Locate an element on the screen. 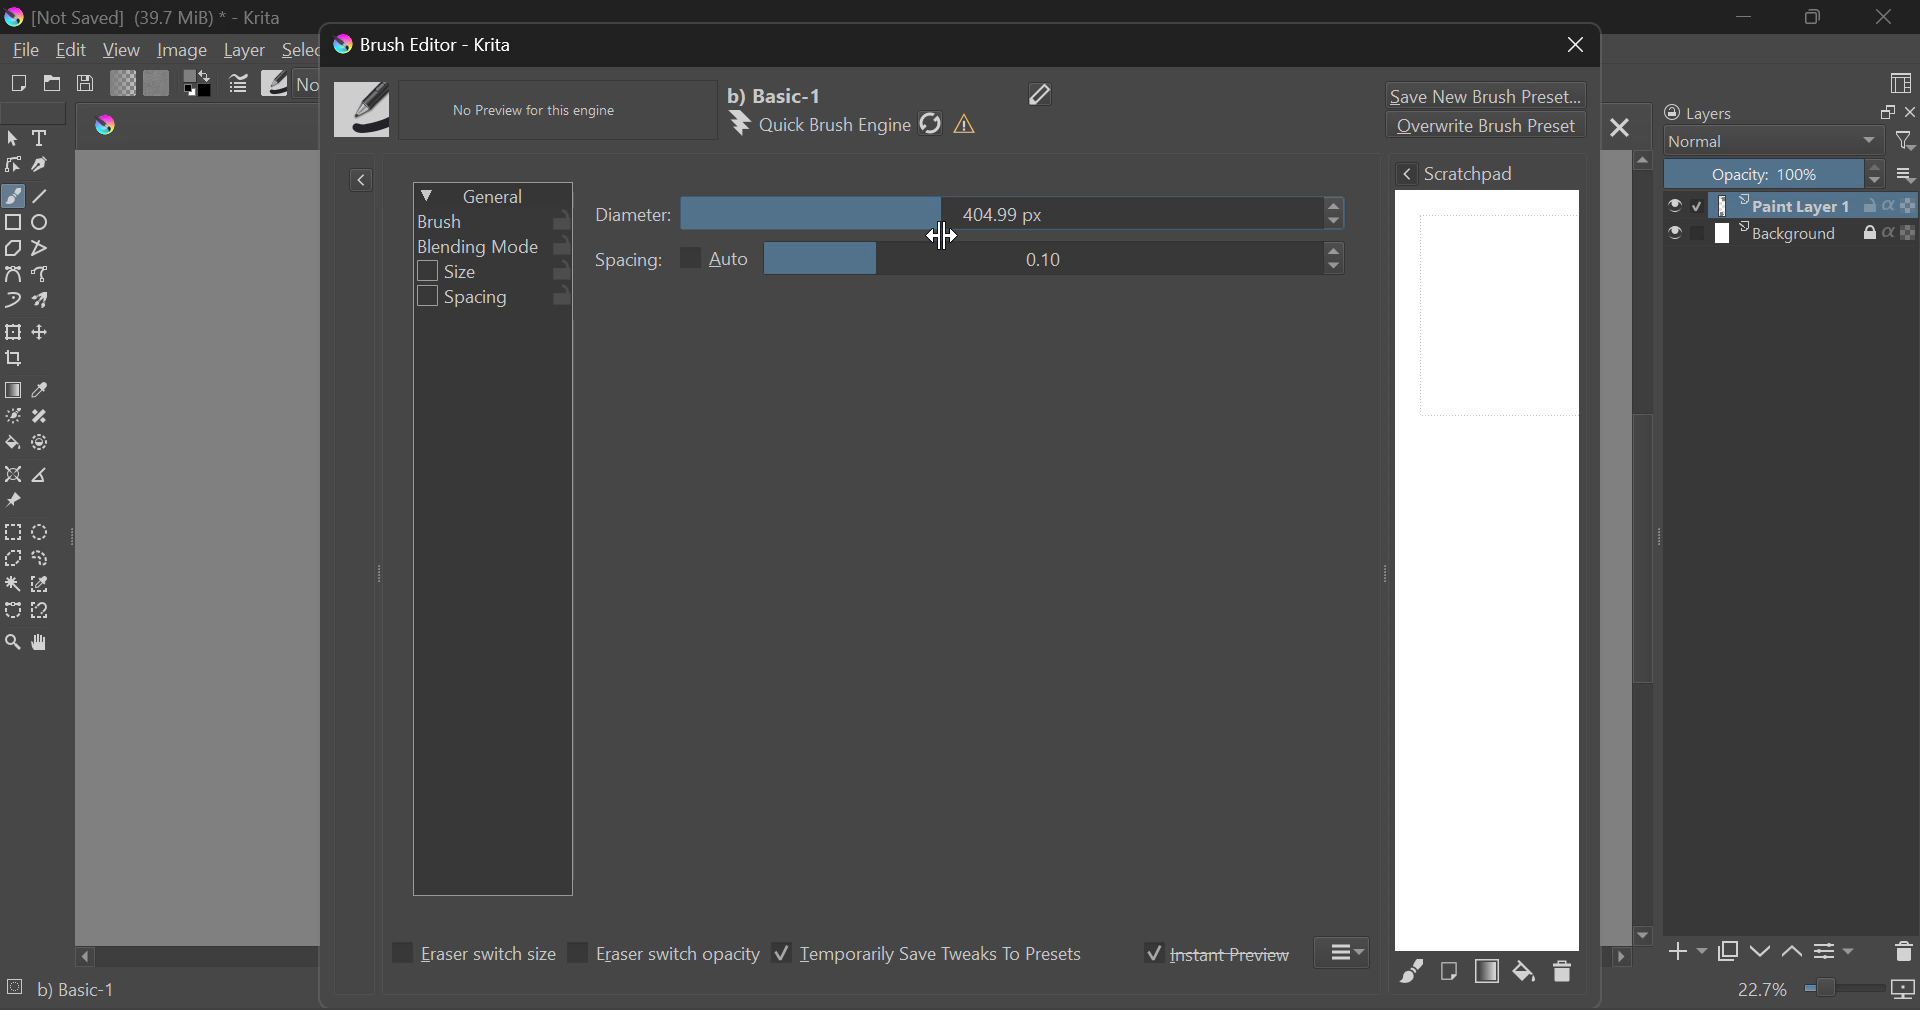 The image size is (1920, 1010). Colors in Use is located at coordinates (199, 82).